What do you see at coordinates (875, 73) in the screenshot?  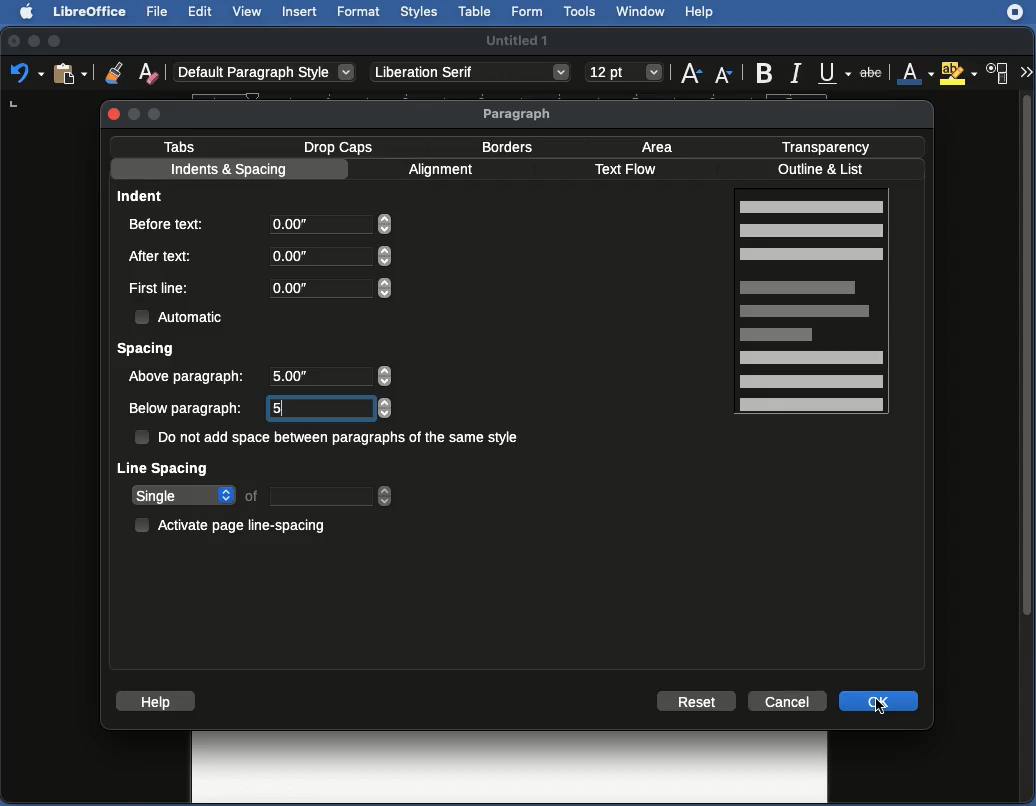 I see `Strikethrough` at bounding box center [875, 73].